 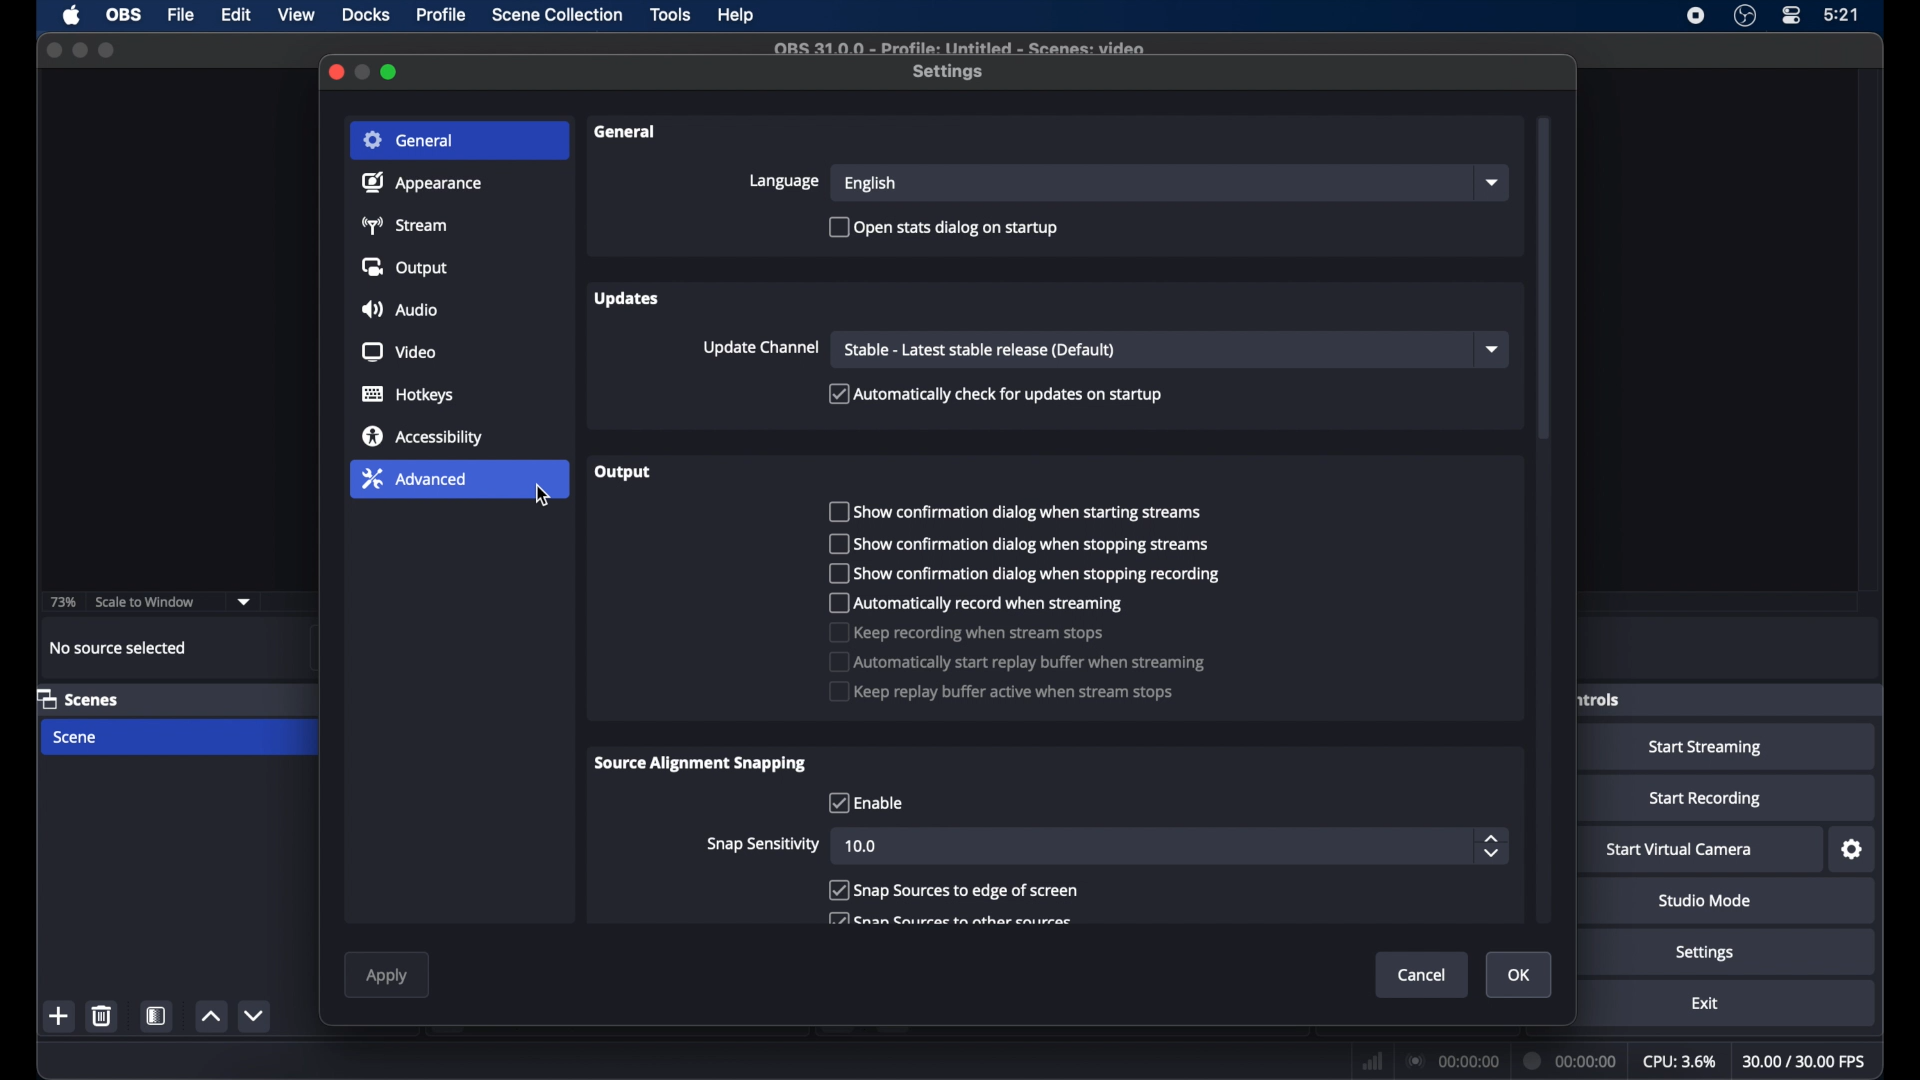 What do you see at coordinates (1706, 903) in the screenshot?
I see `studio mode` at bounding box center [1706, 903].